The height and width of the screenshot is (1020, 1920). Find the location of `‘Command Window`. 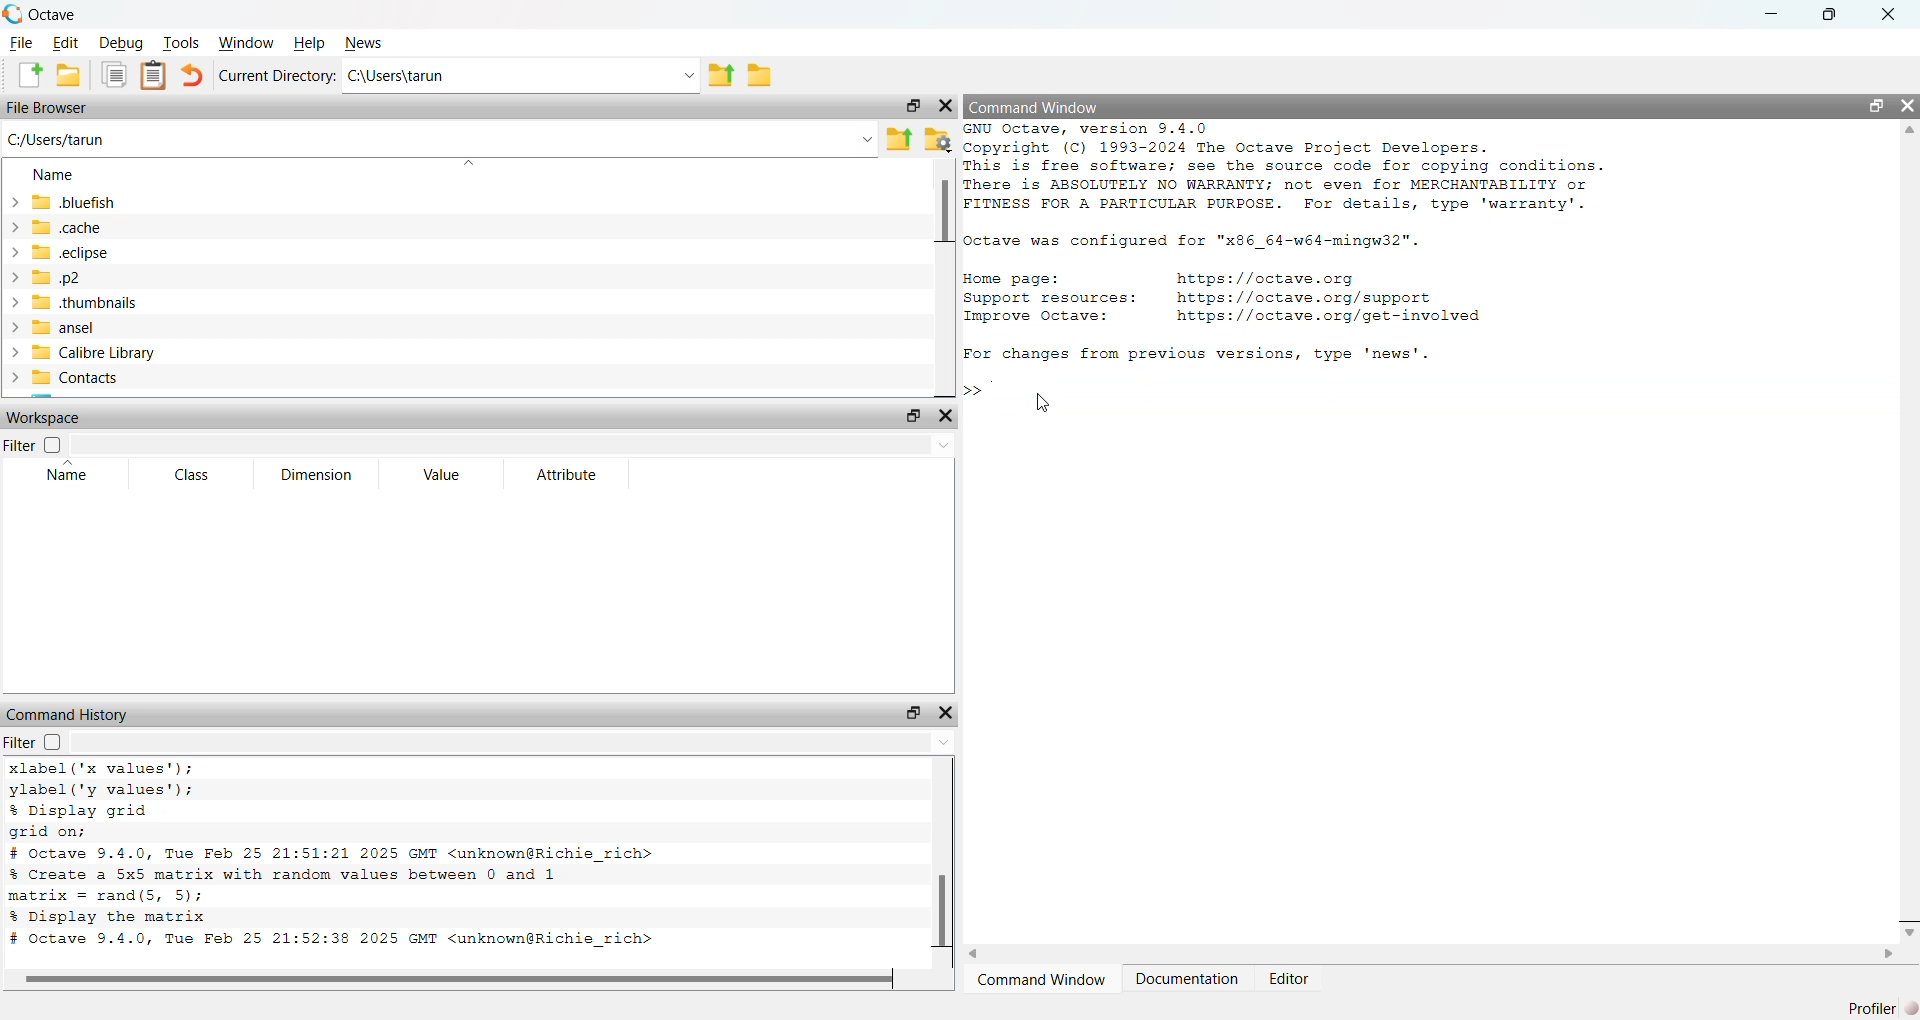

‘Command Window is located at coordinates (1041, 980).